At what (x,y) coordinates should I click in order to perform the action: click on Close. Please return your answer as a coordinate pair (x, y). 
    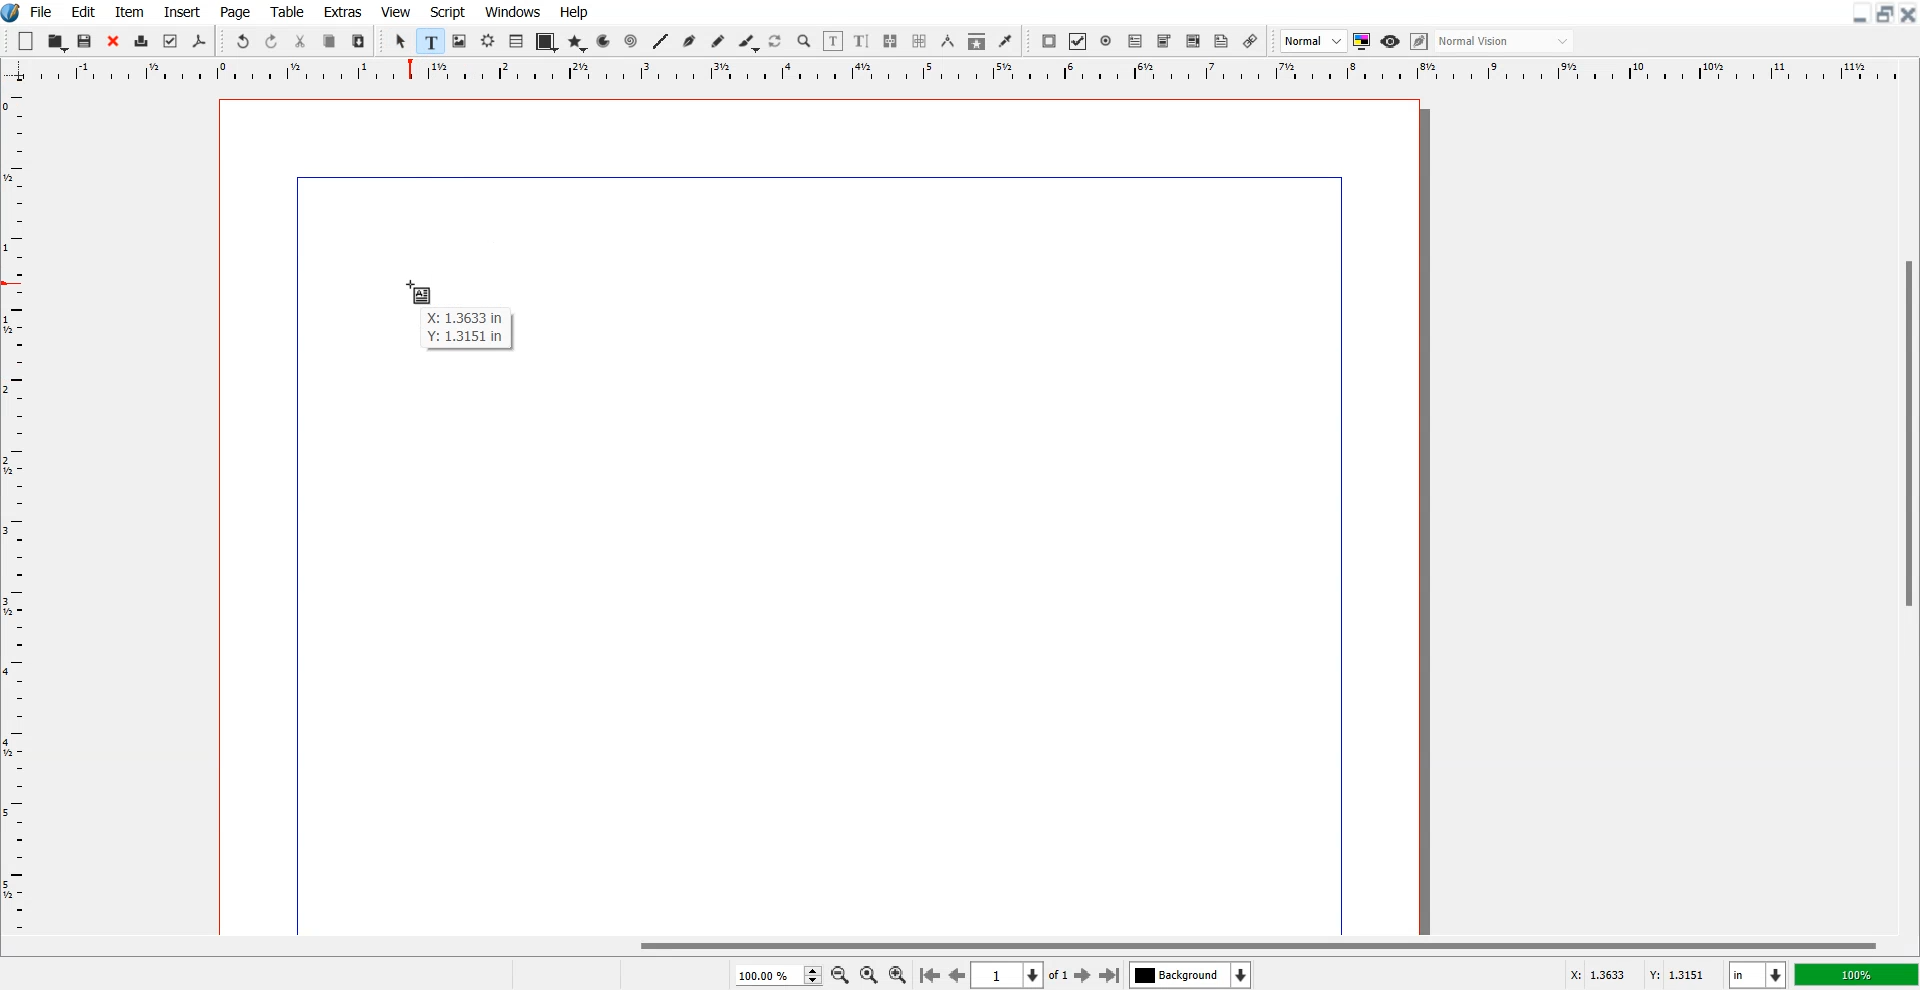
    Looking at the image, I should click on (1908, 13).